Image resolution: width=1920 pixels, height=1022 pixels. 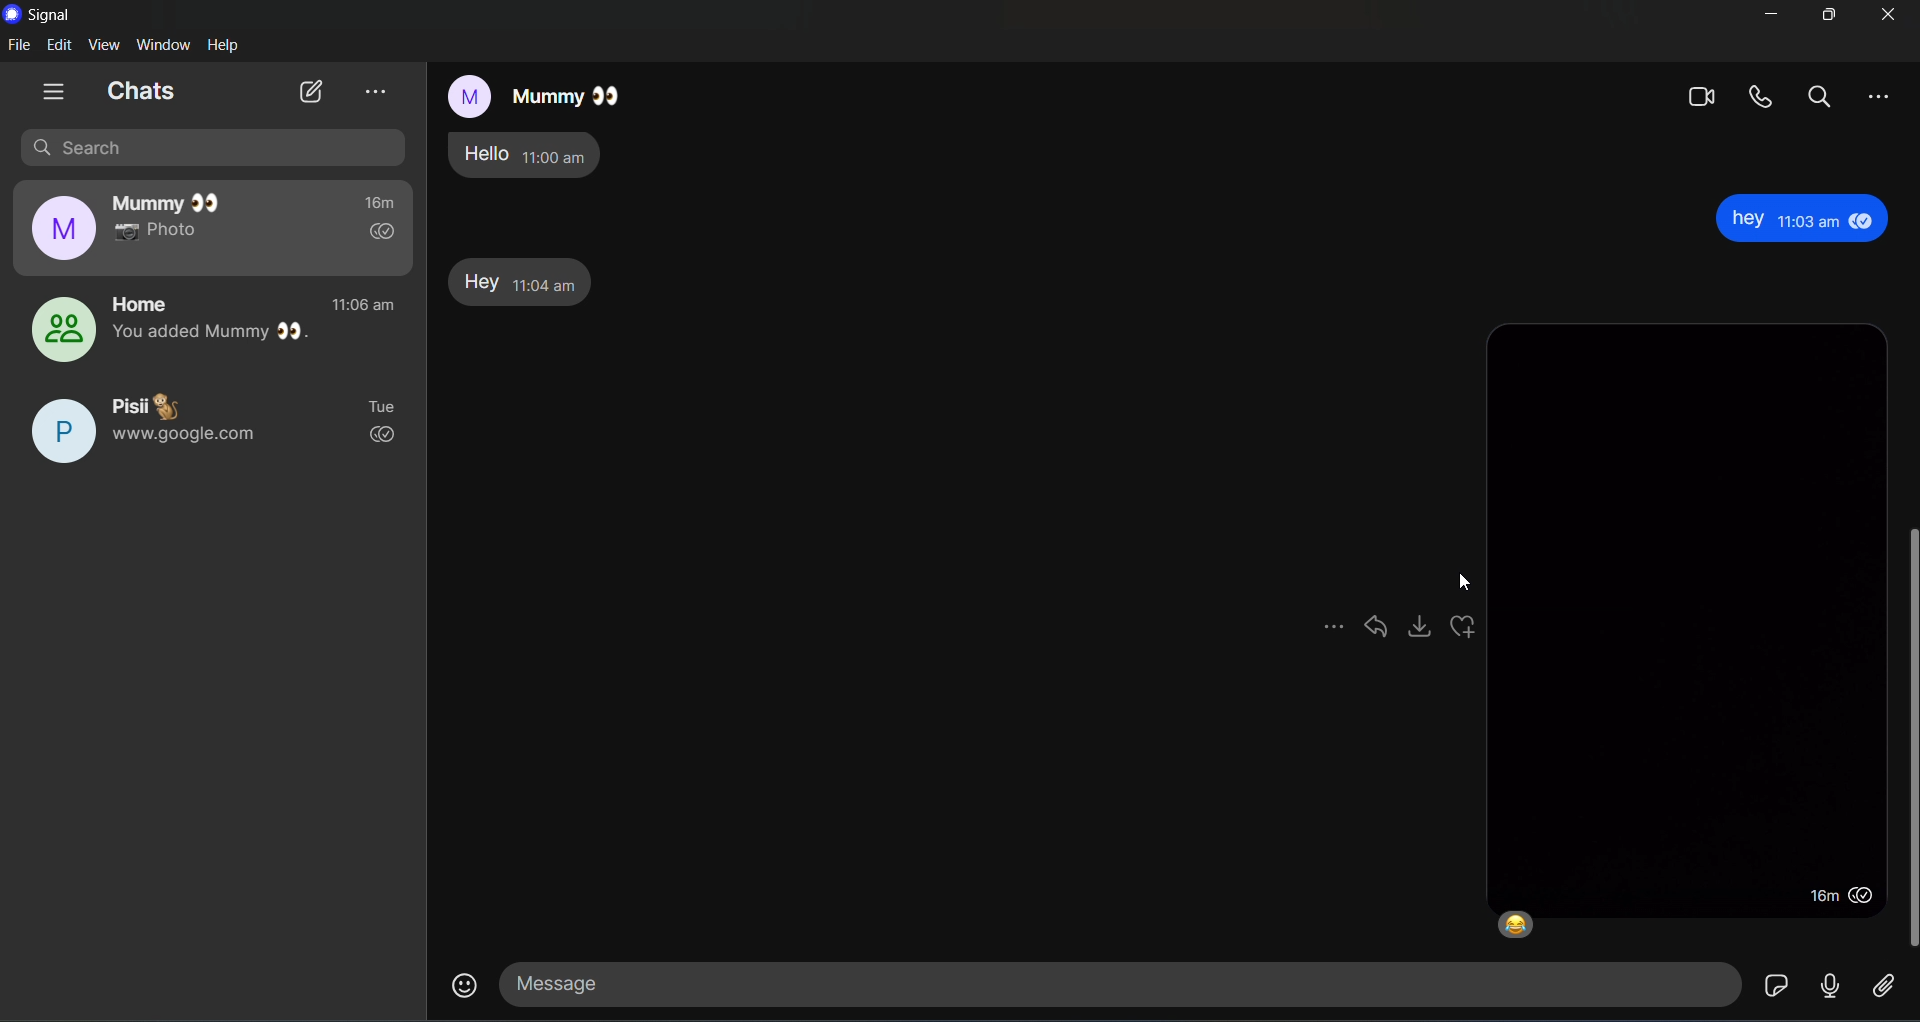 I want to click on maximize, so click(x=1828, y=16).